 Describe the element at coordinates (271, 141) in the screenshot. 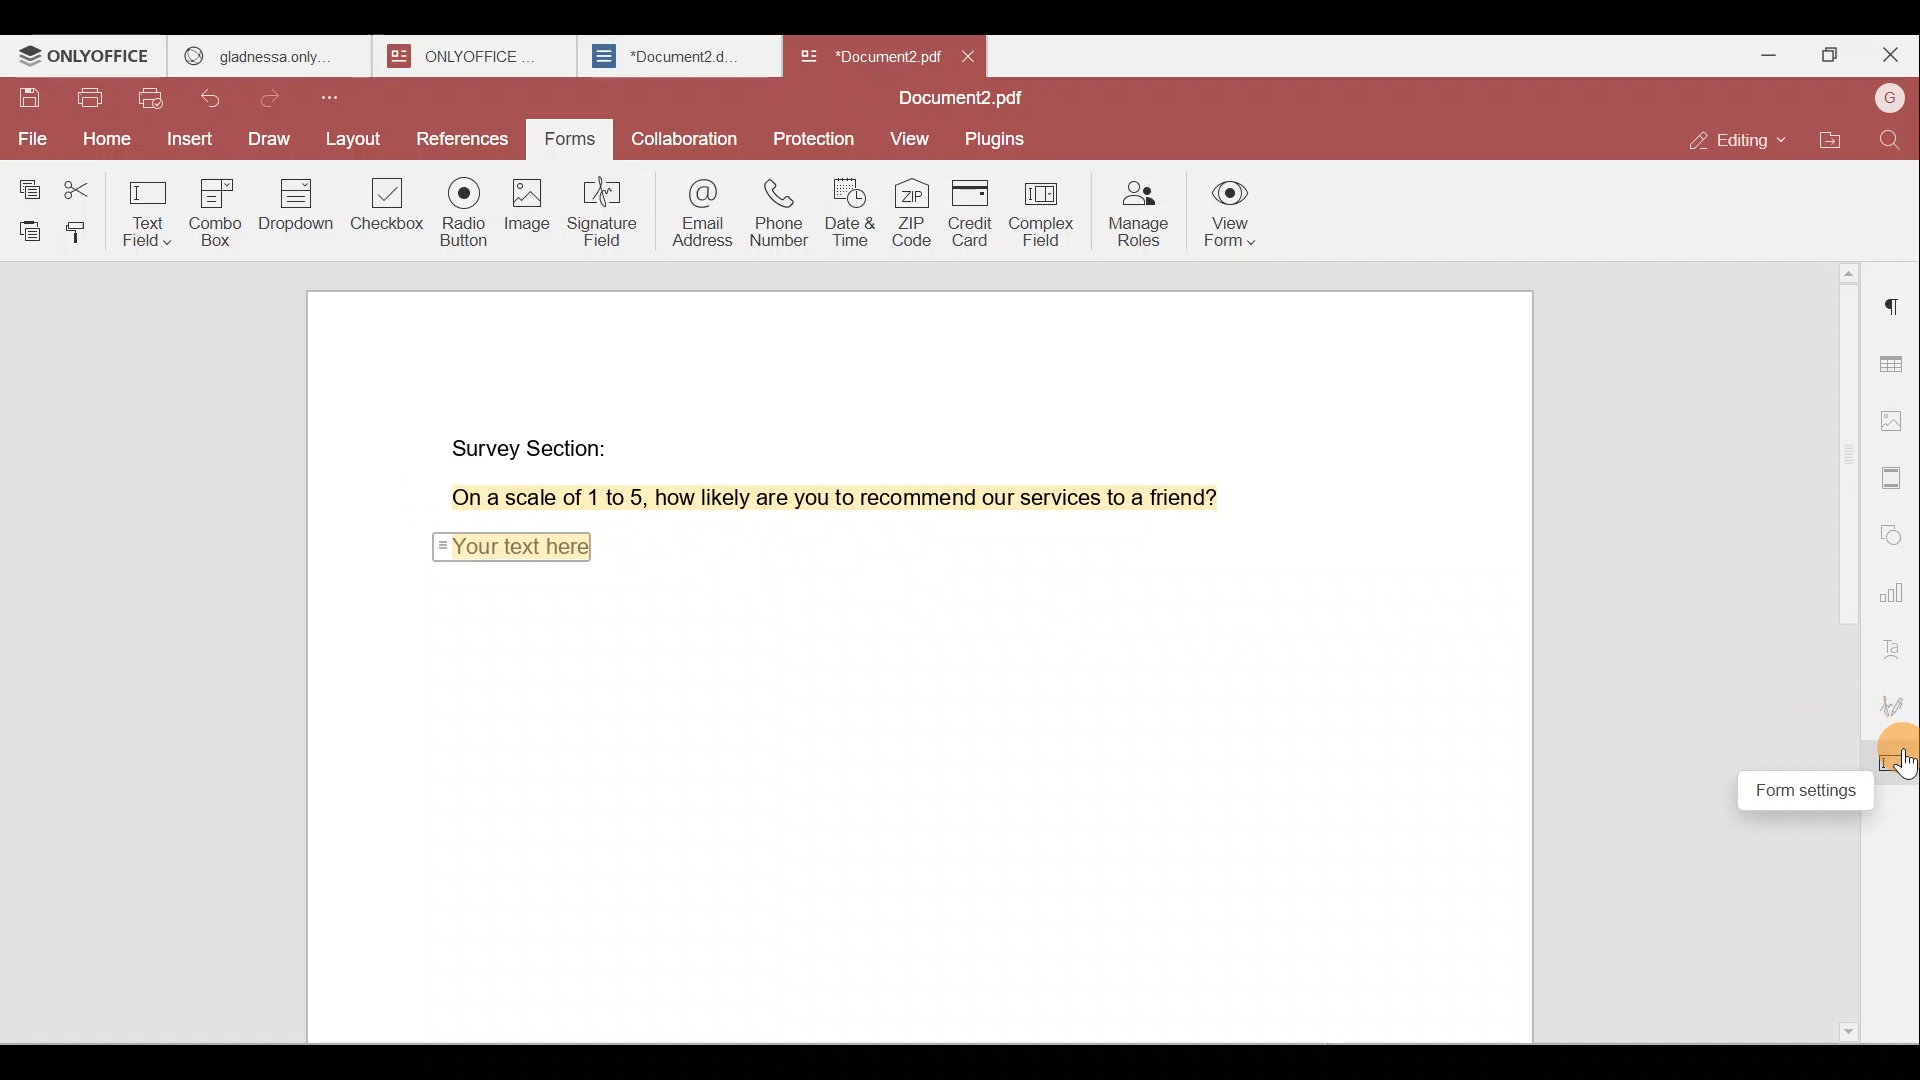

I see `Draw` at that location.